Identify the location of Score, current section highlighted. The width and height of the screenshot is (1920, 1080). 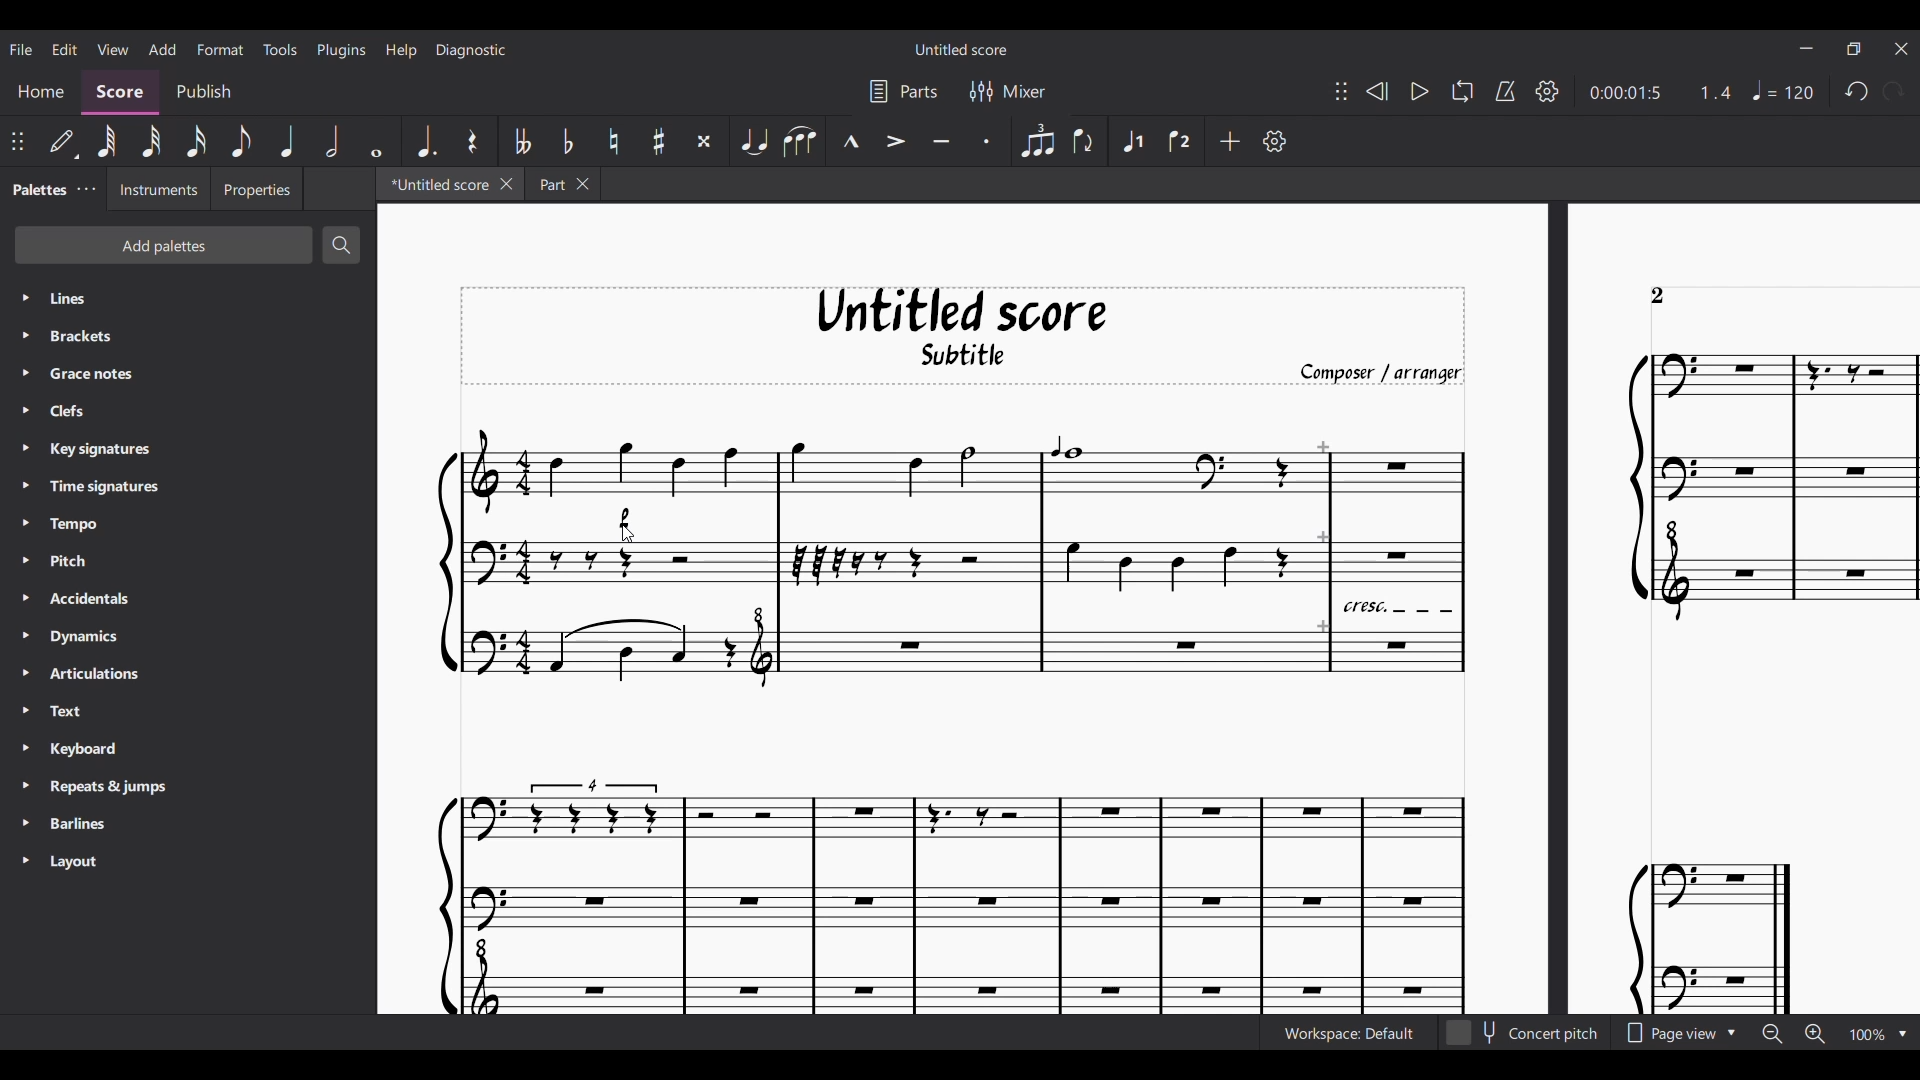
(120, 93).